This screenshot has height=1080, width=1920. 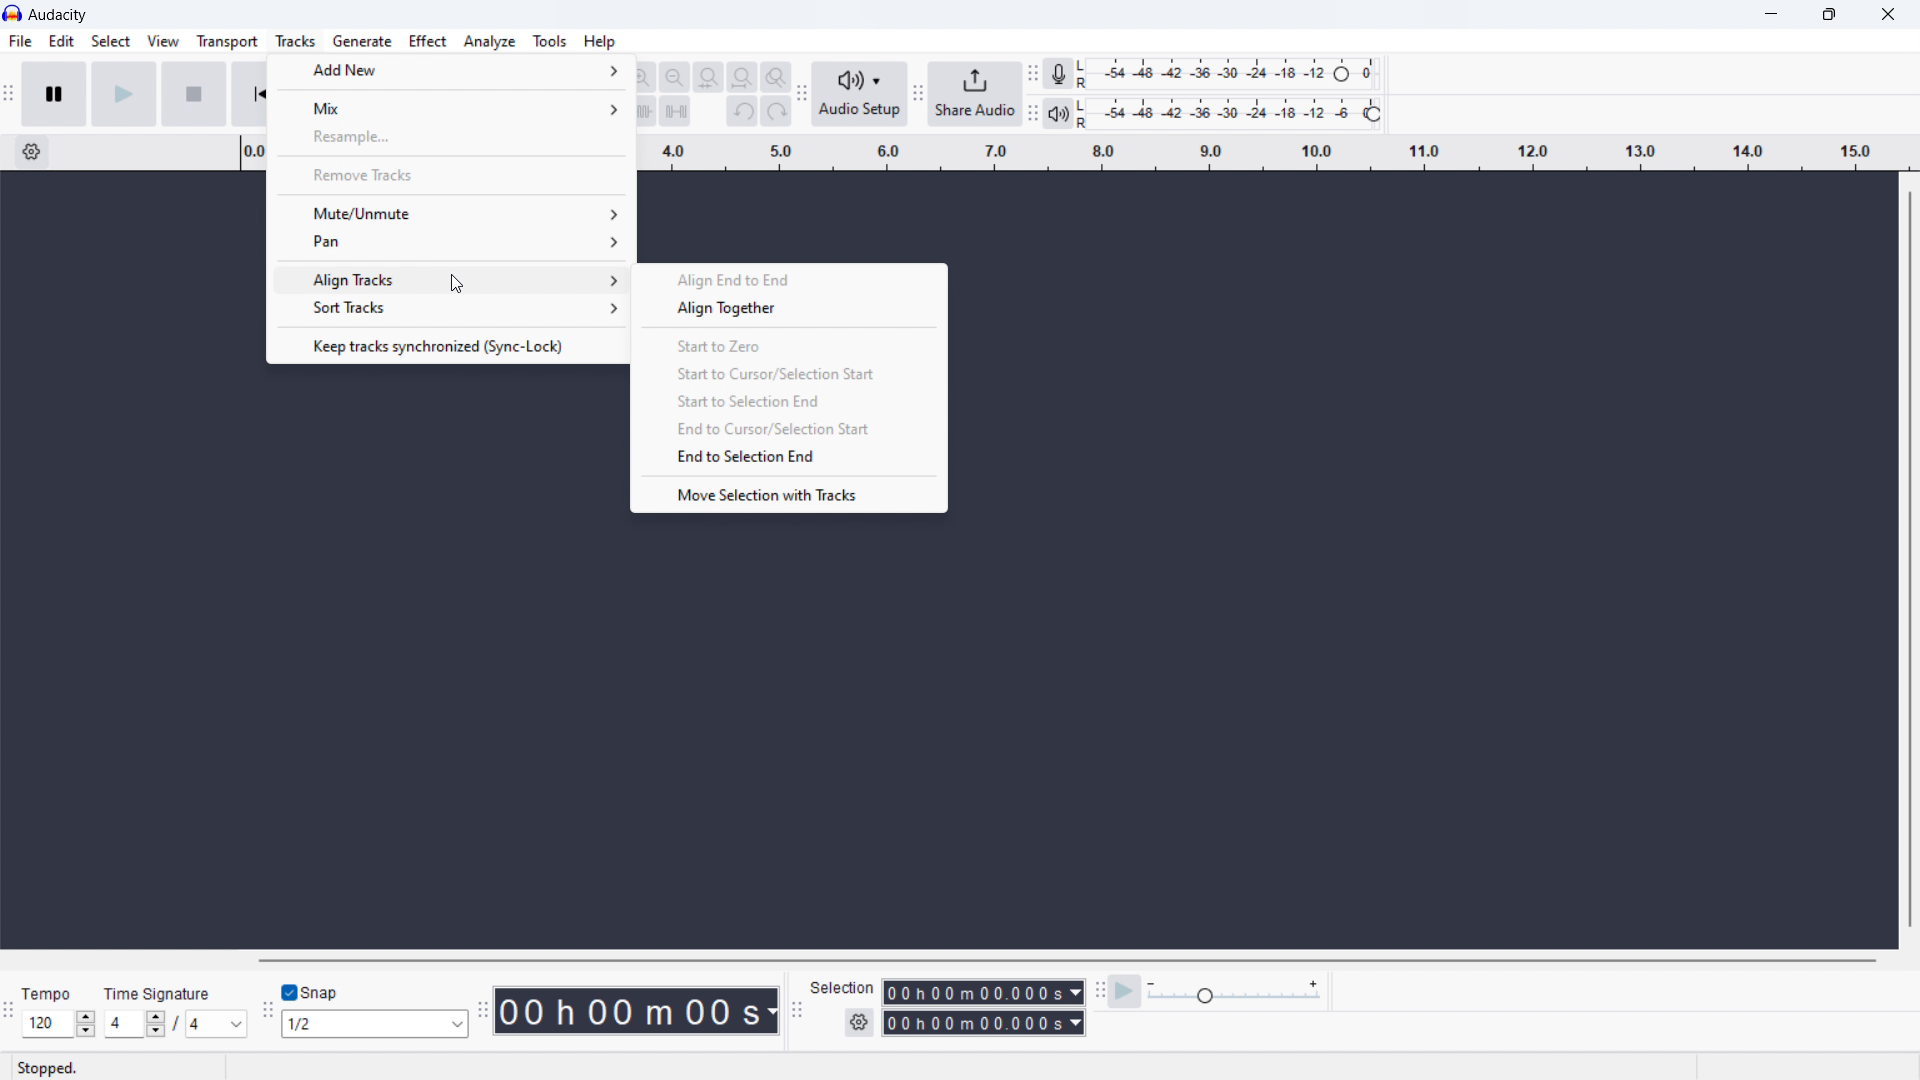 What do you see at coordinates (449, 212) in the screenshot?
I see `mute/unmute` at bounding box center [449, 212].